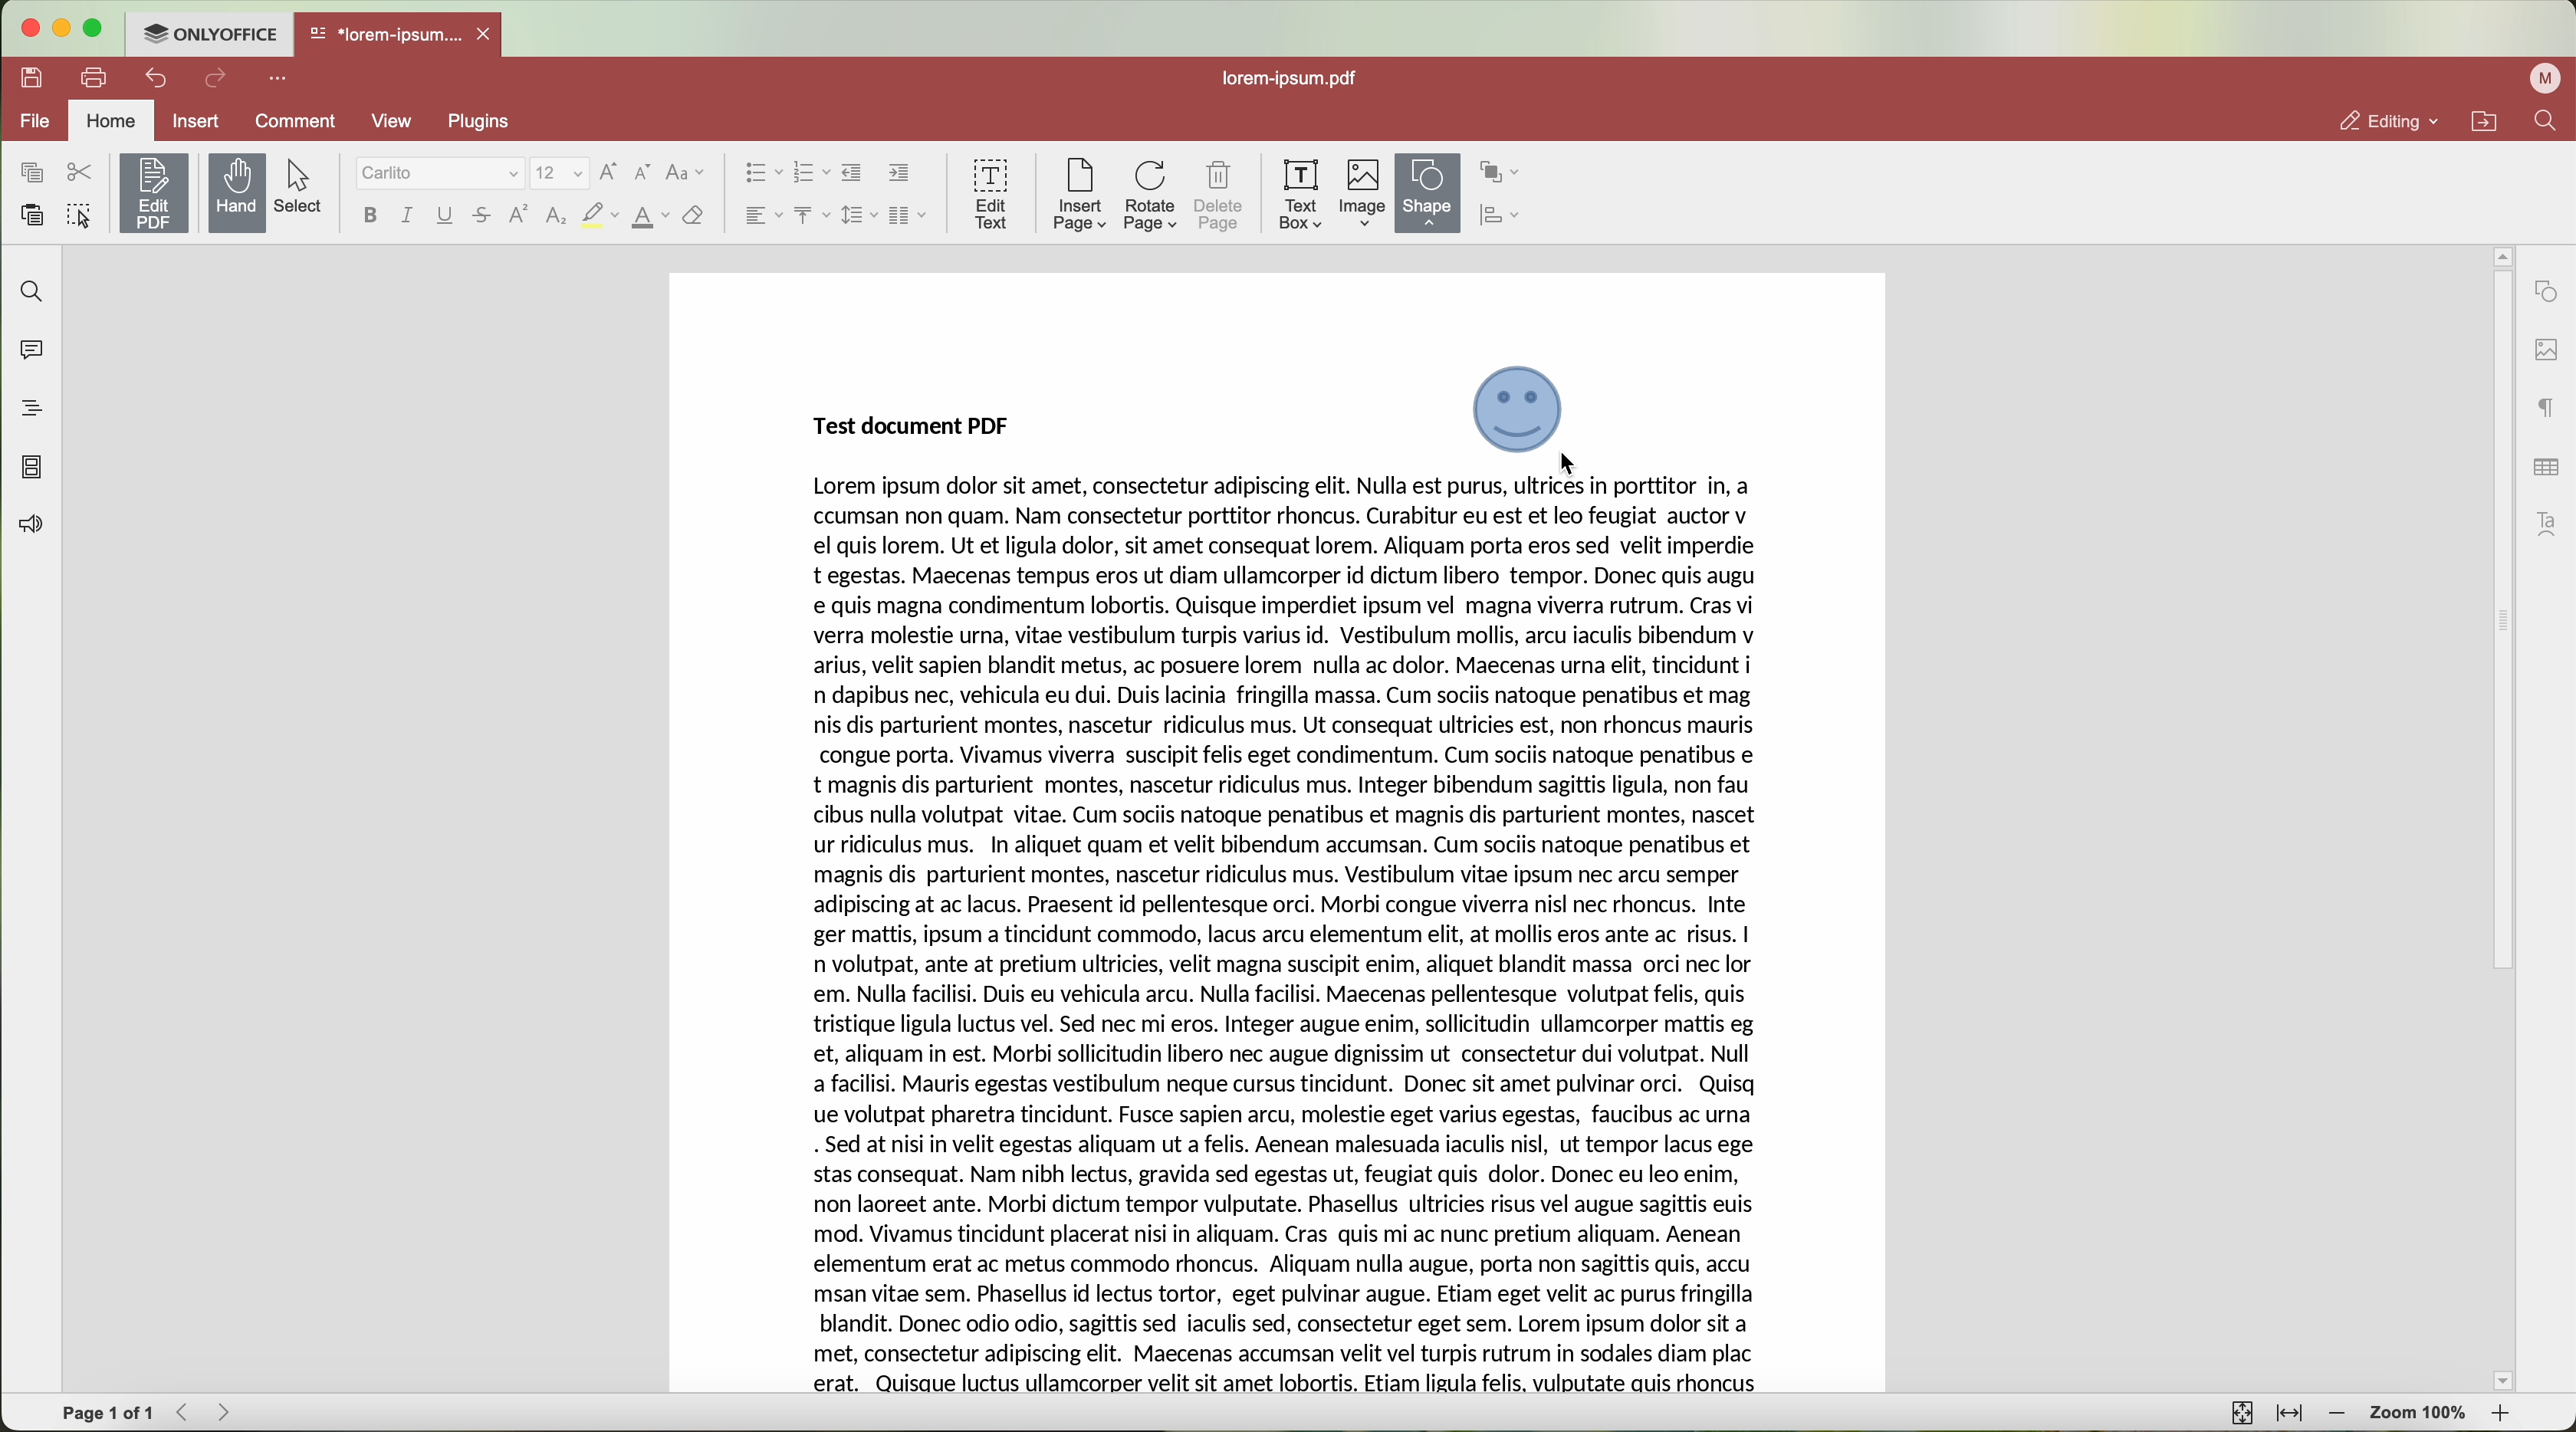  Describe the element at coordinates (79, 172) in the screenshot. I see `cut` at that location.